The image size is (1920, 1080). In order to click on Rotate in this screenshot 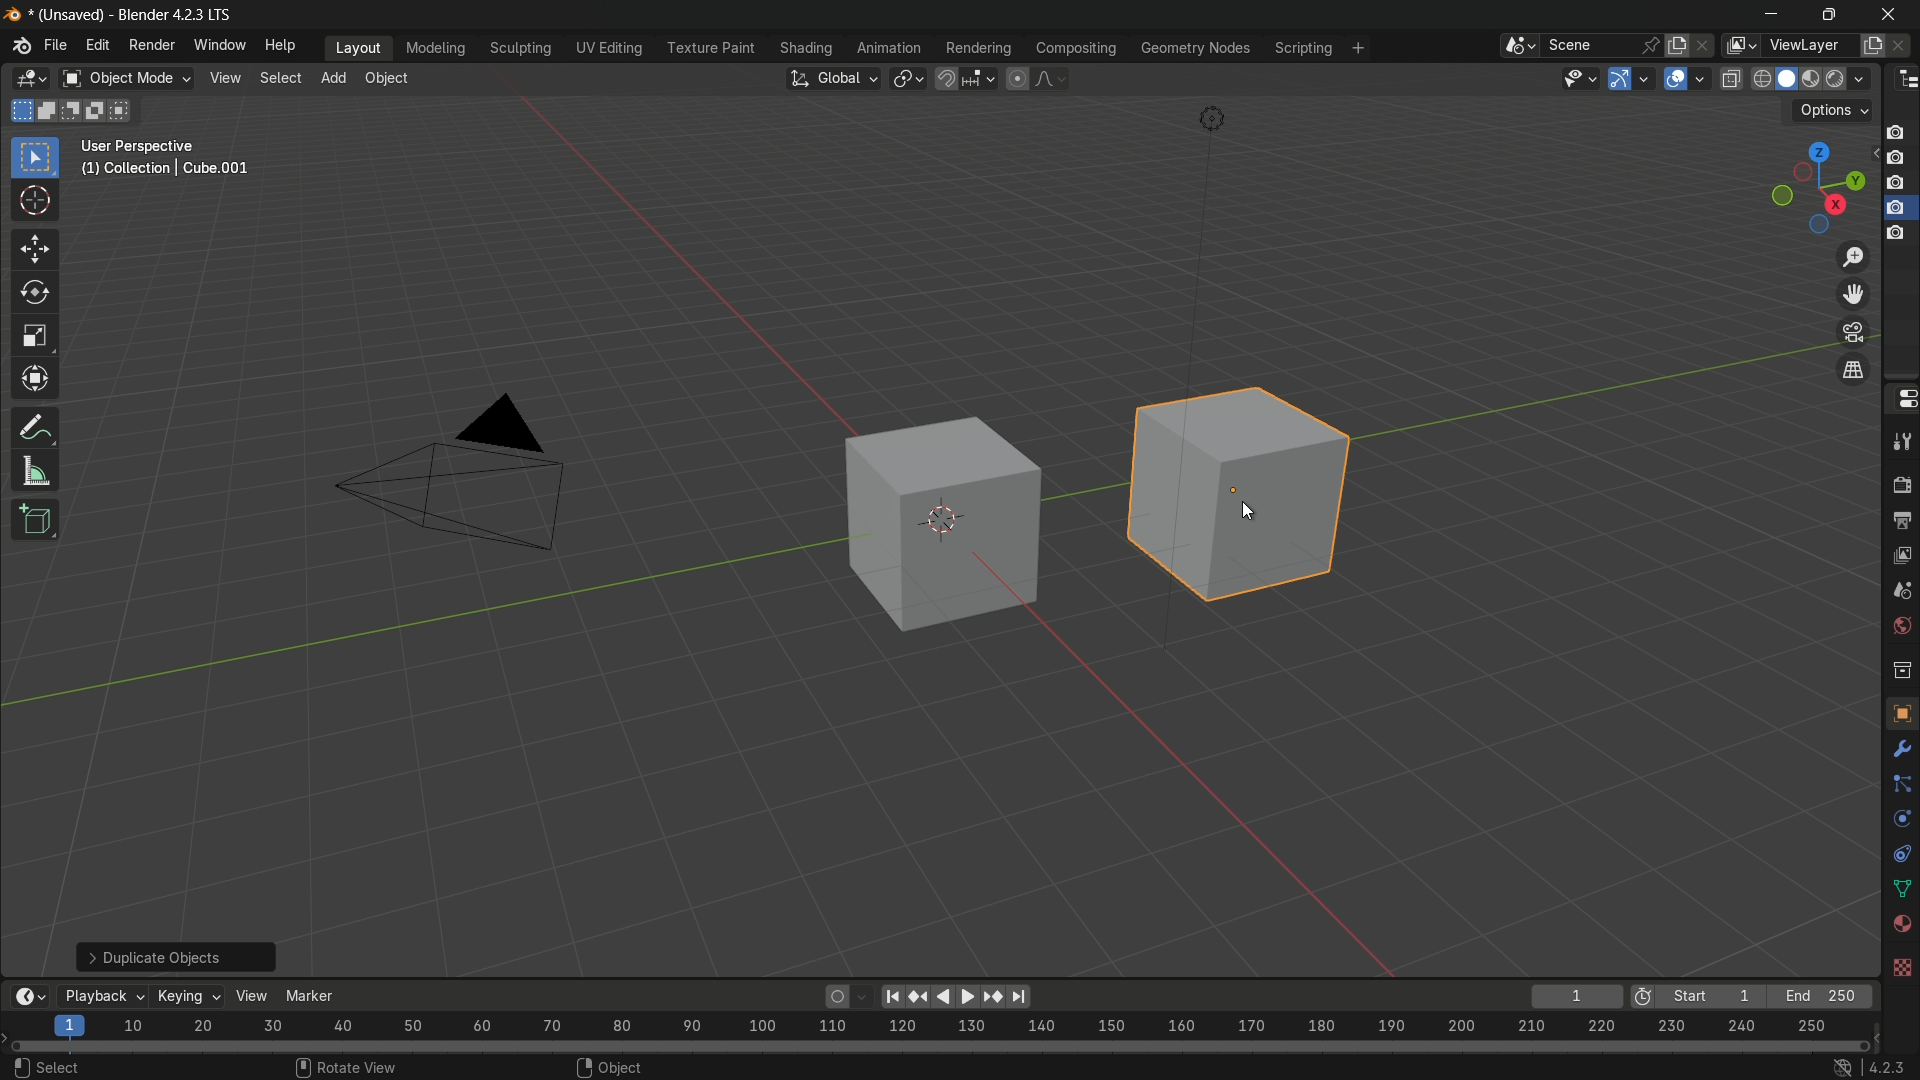, I will do `click(886, 1066)`.